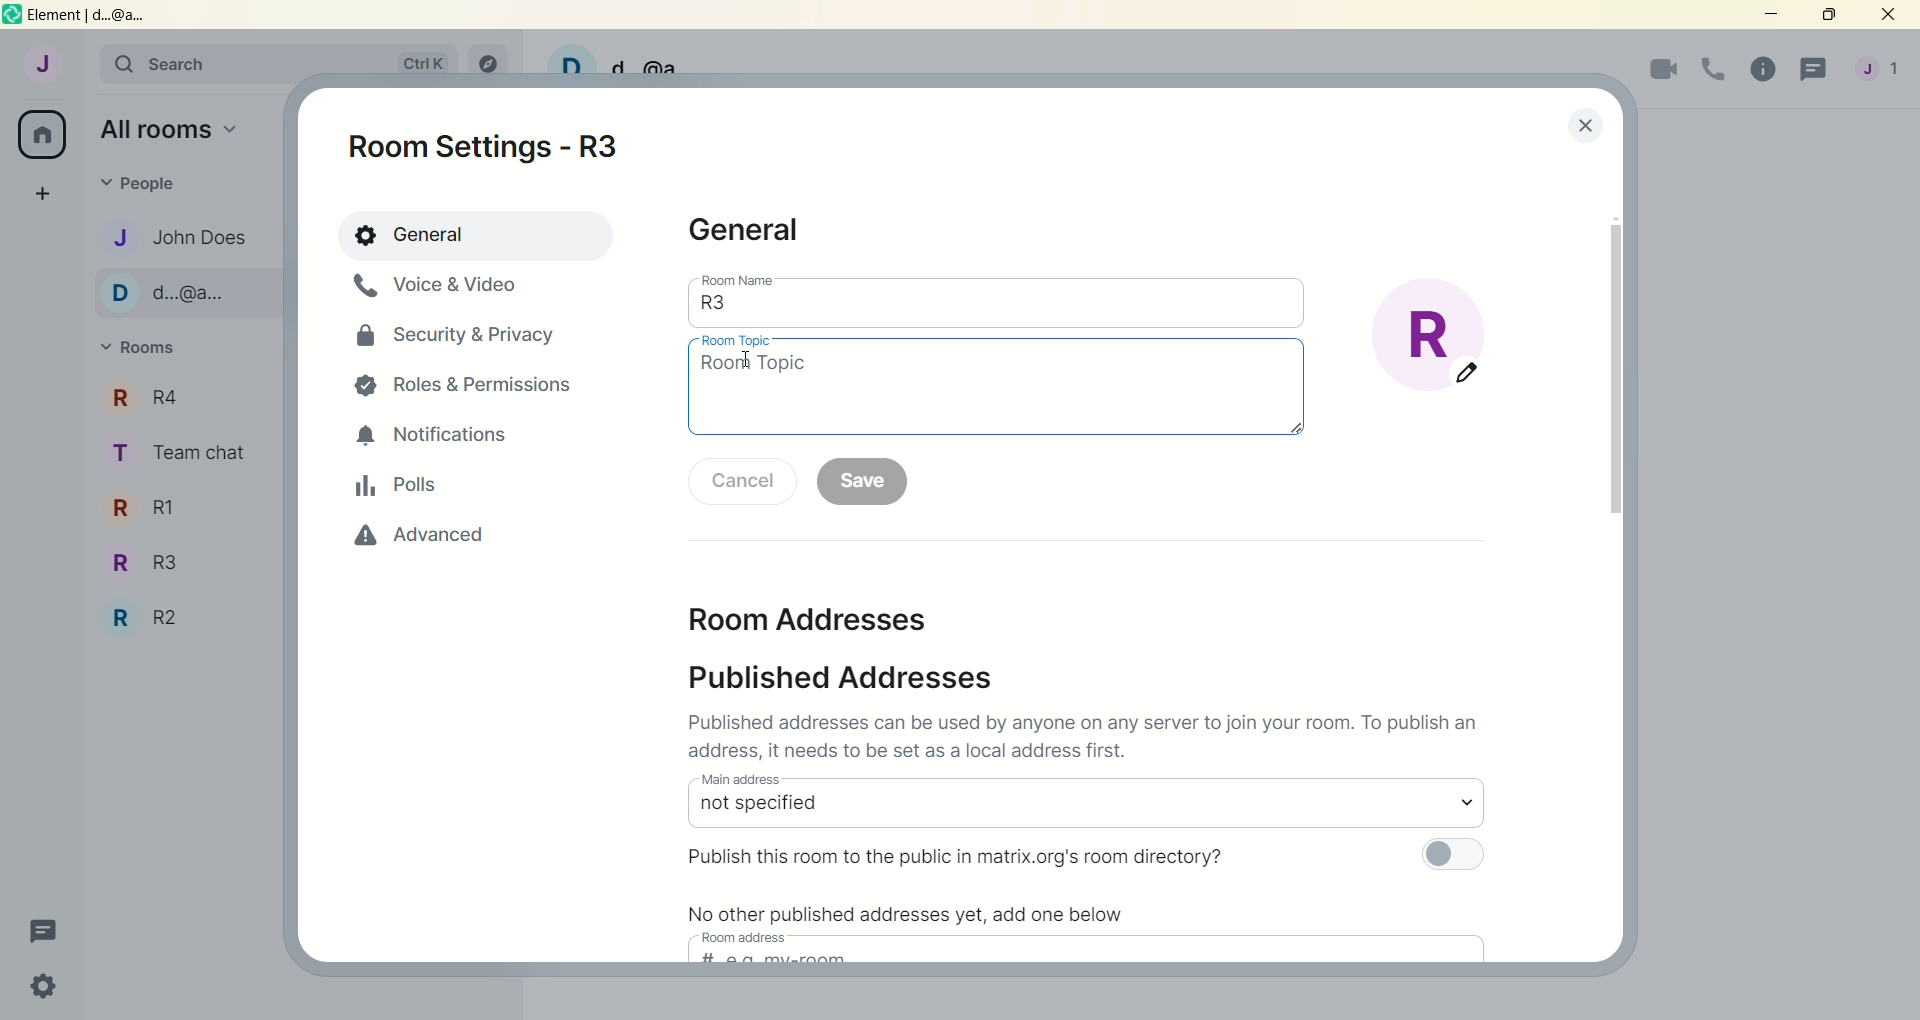  I want to click on element, so click(94, 16).